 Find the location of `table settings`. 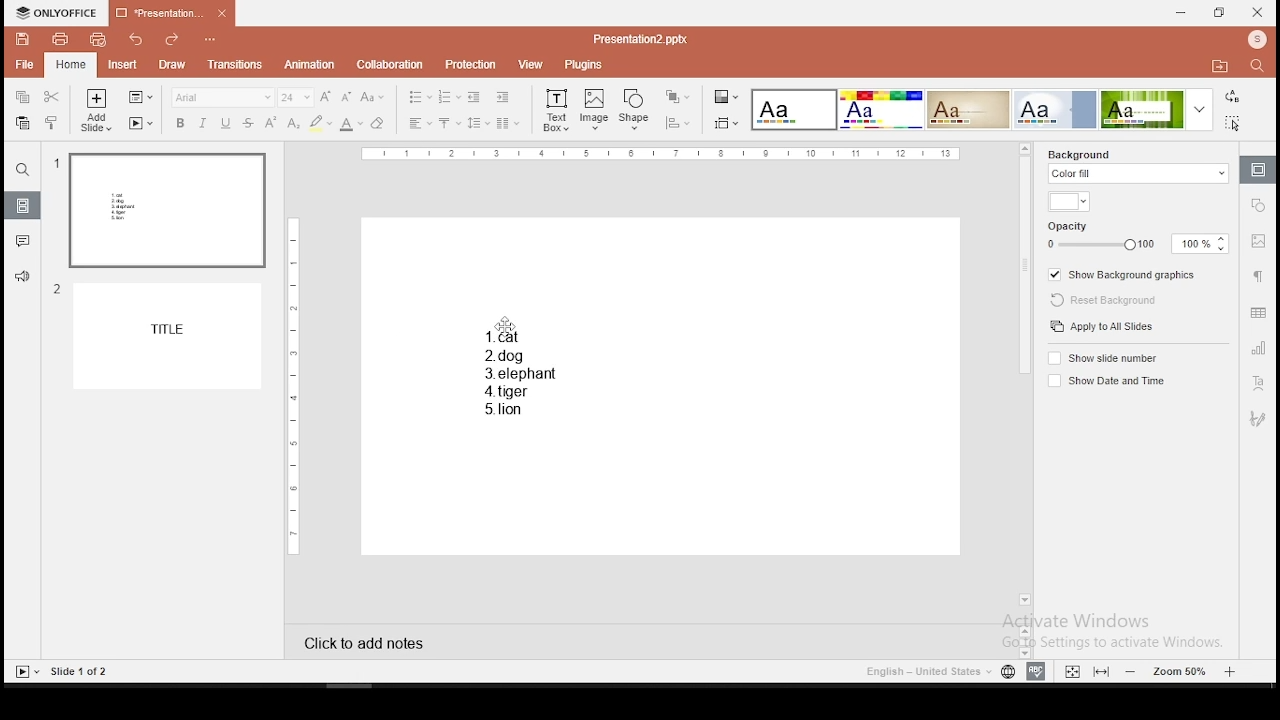

table settings is located at coordinates (1256, 313).